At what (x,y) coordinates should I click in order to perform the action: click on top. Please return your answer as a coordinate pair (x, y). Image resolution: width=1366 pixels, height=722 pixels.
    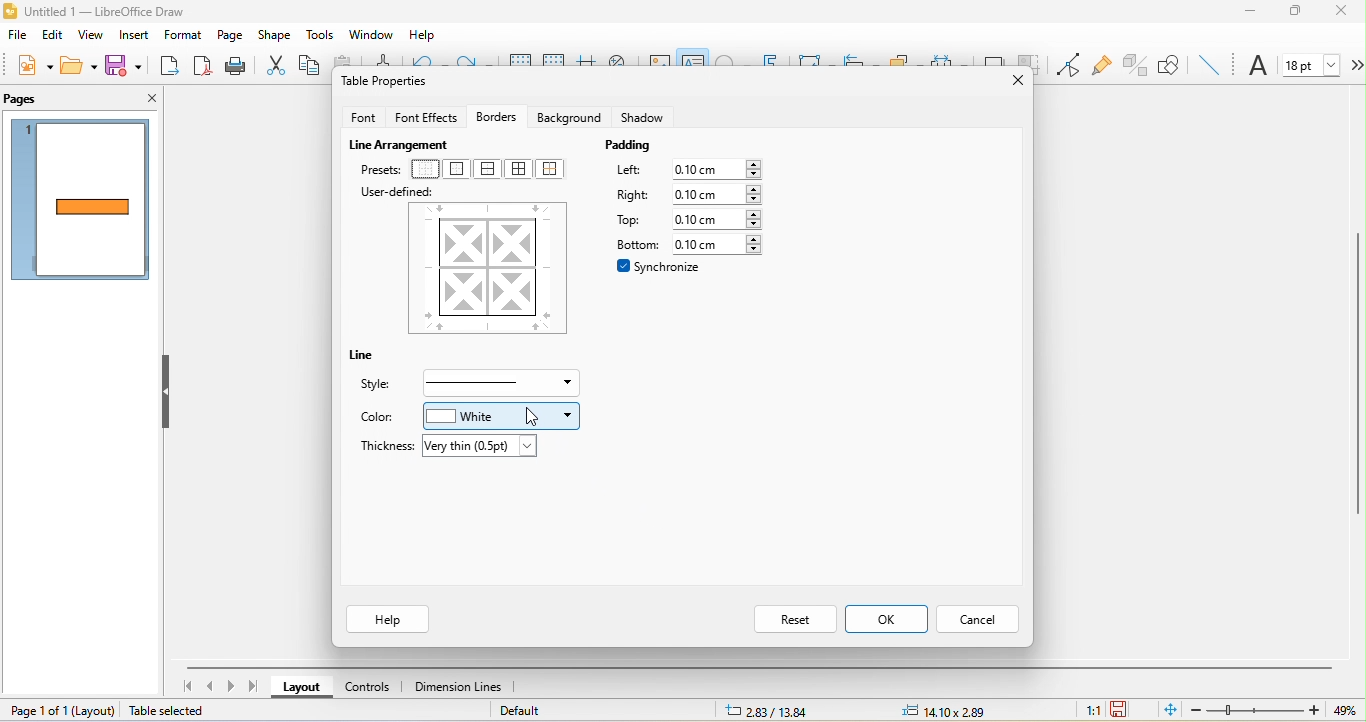
    Looking at the image, I should click on (631, 219).